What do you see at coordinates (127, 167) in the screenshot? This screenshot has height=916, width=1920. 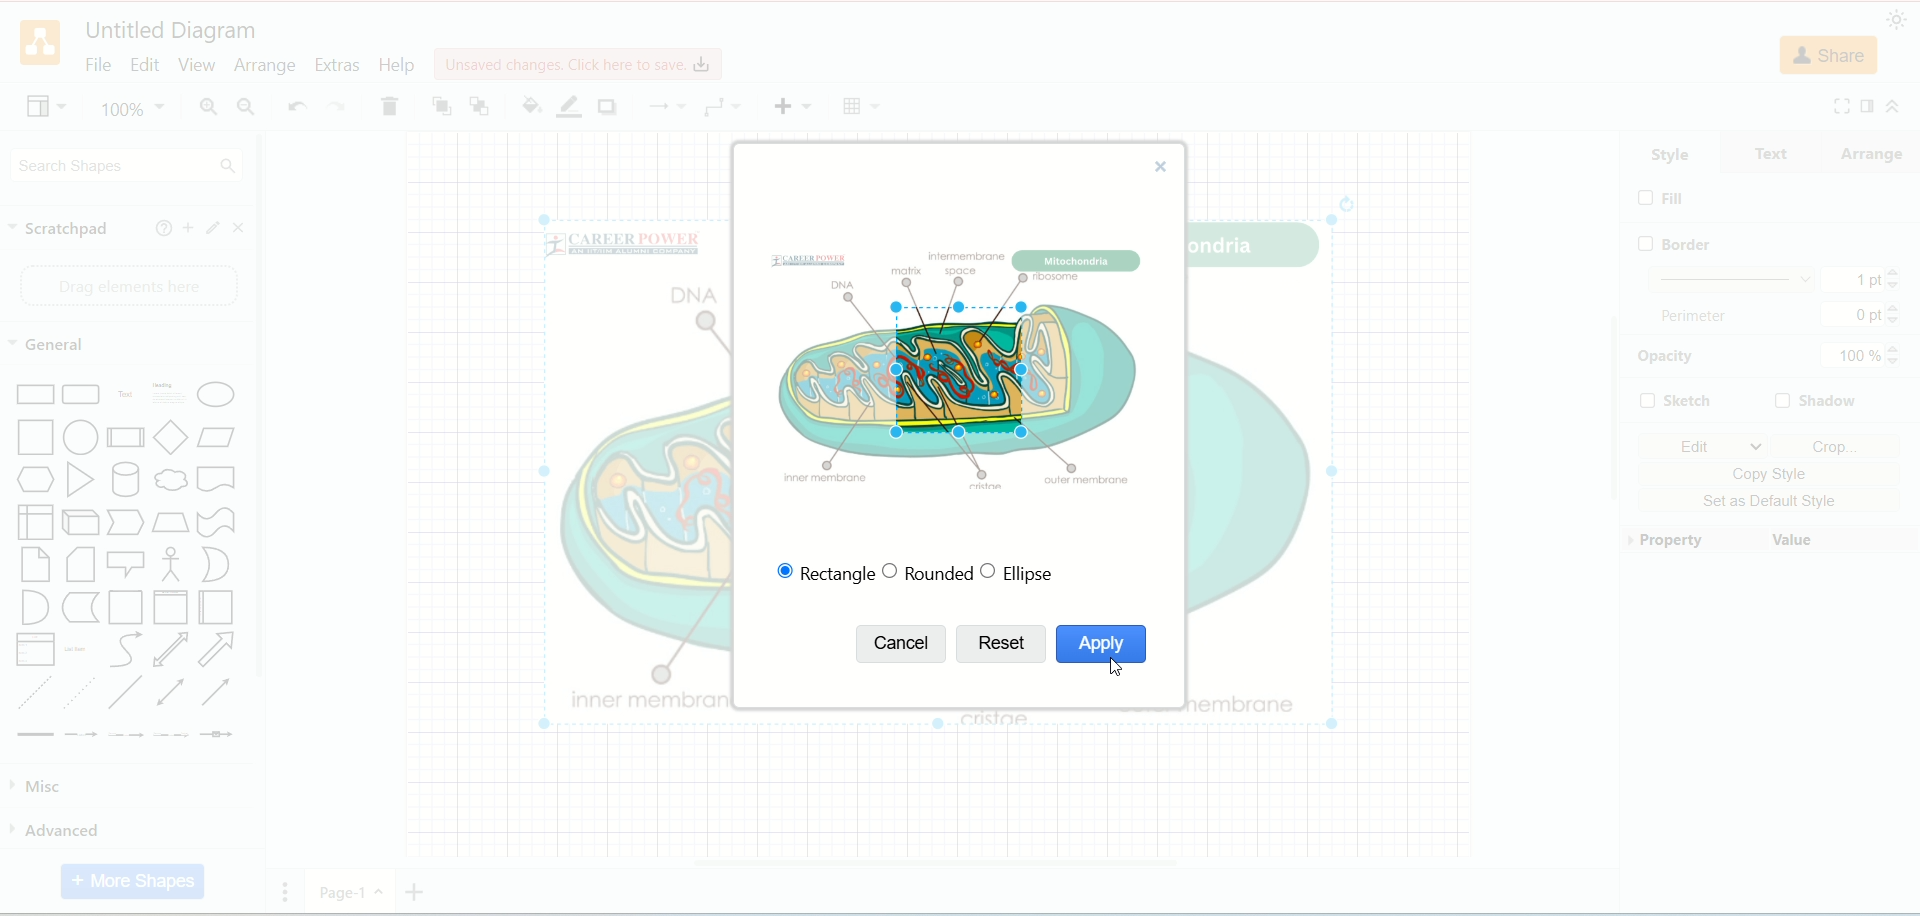 I see `search shapes` at bounding box center [127, 167].